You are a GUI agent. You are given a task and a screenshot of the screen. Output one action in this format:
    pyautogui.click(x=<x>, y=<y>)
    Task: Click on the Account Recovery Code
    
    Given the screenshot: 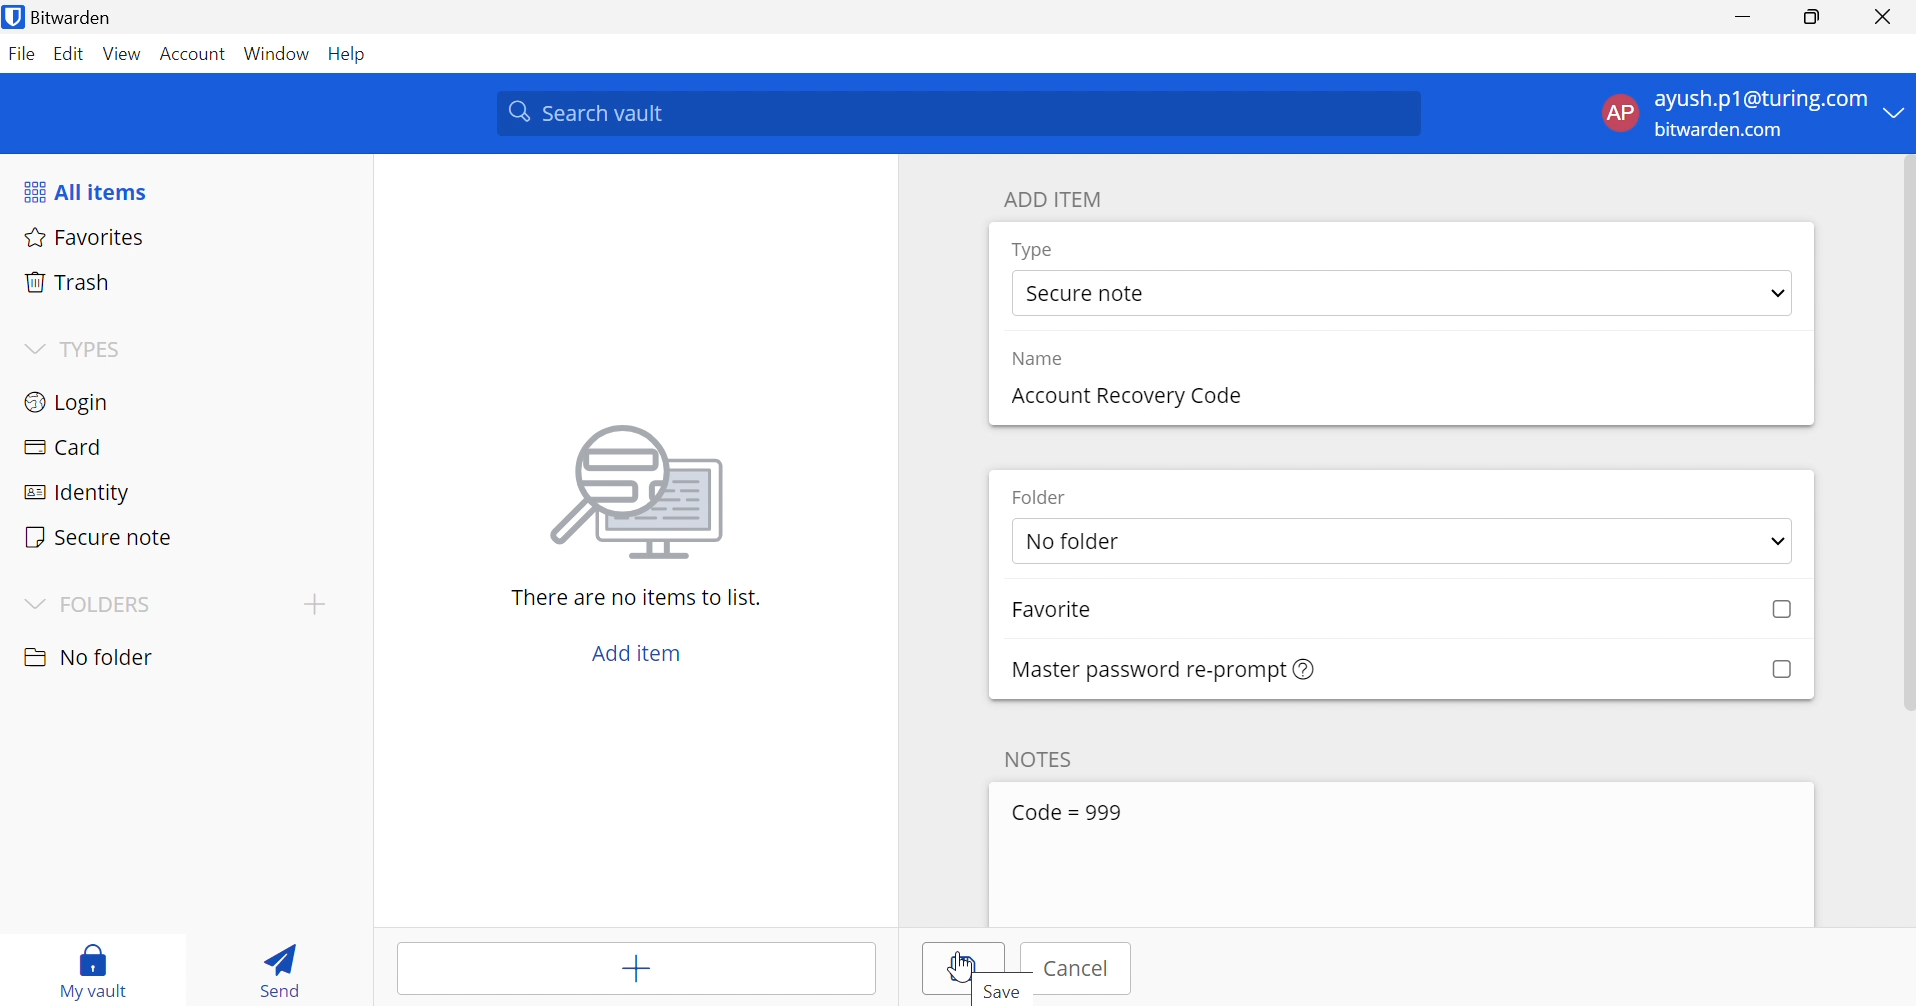 What is the action you would take?
    pyautogui.click(x=1124, y=394)
    